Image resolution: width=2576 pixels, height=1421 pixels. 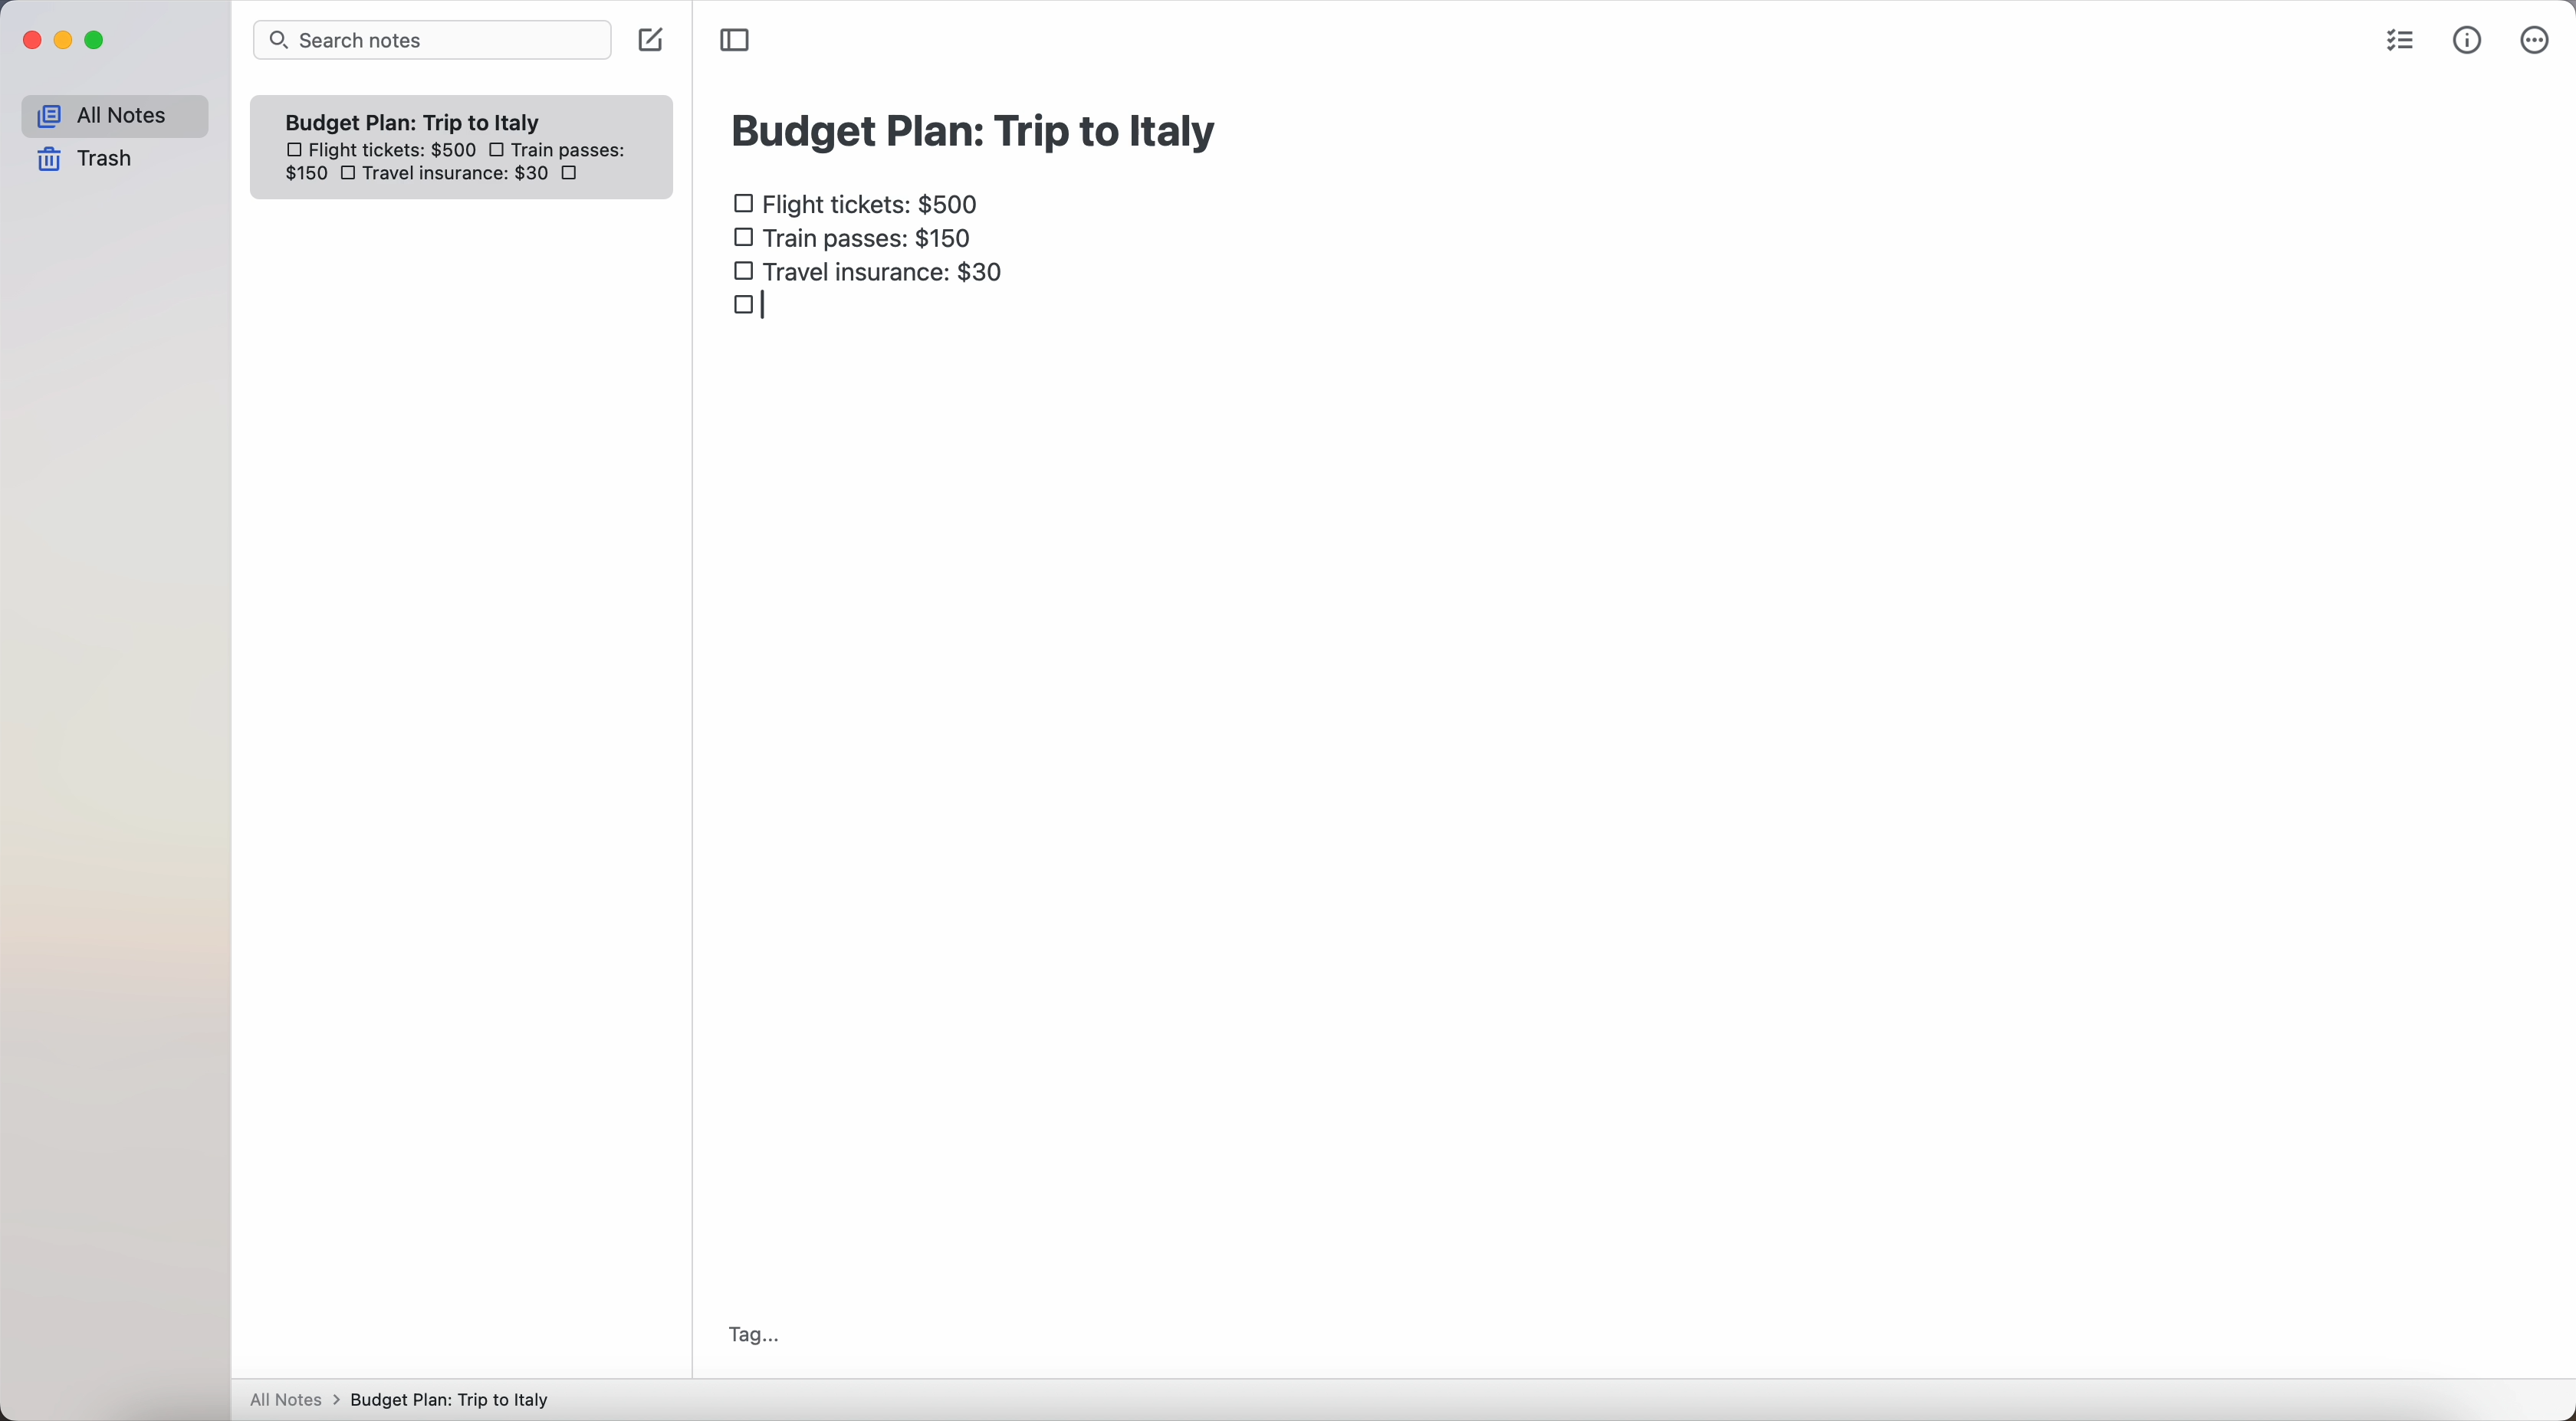 I want to click on tag, so click(x=754, y=1335).